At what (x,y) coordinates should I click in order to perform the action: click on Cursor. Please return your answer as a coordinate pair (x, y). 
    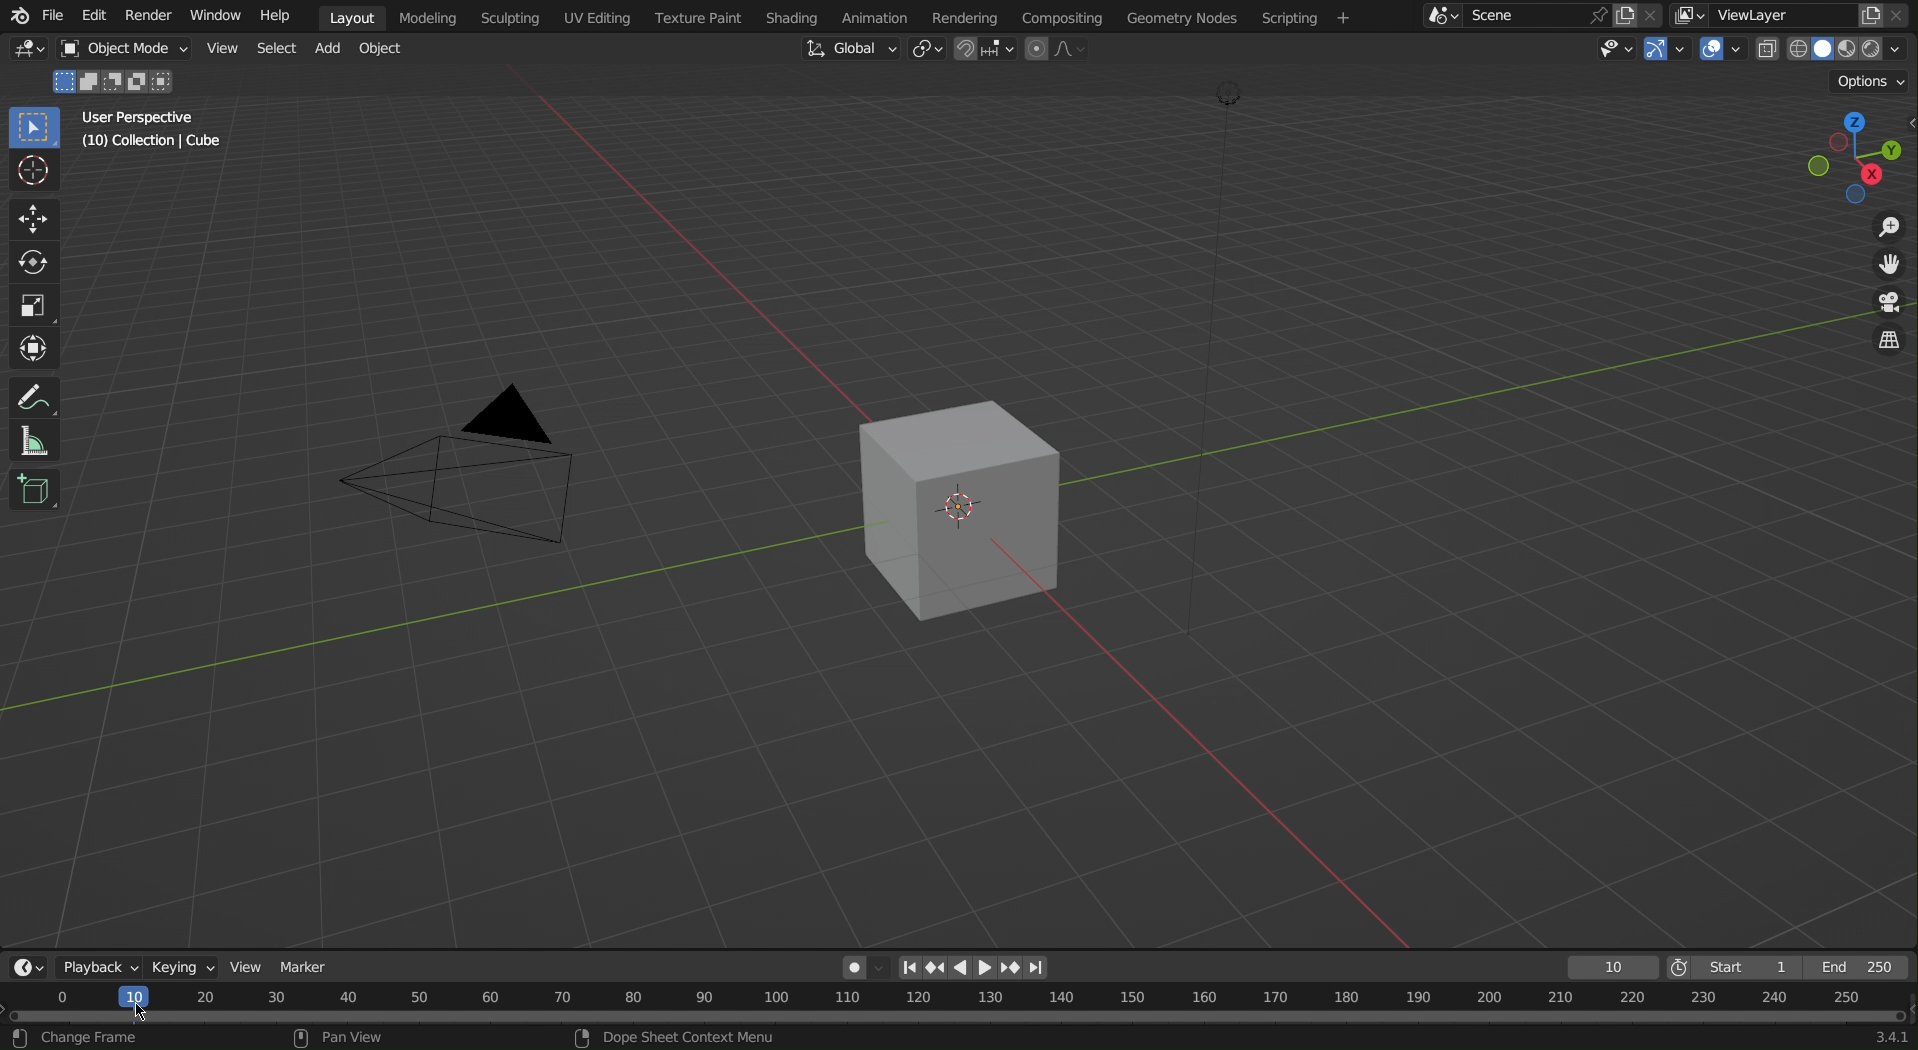
    Looking at the image, I should click on (35, 170).